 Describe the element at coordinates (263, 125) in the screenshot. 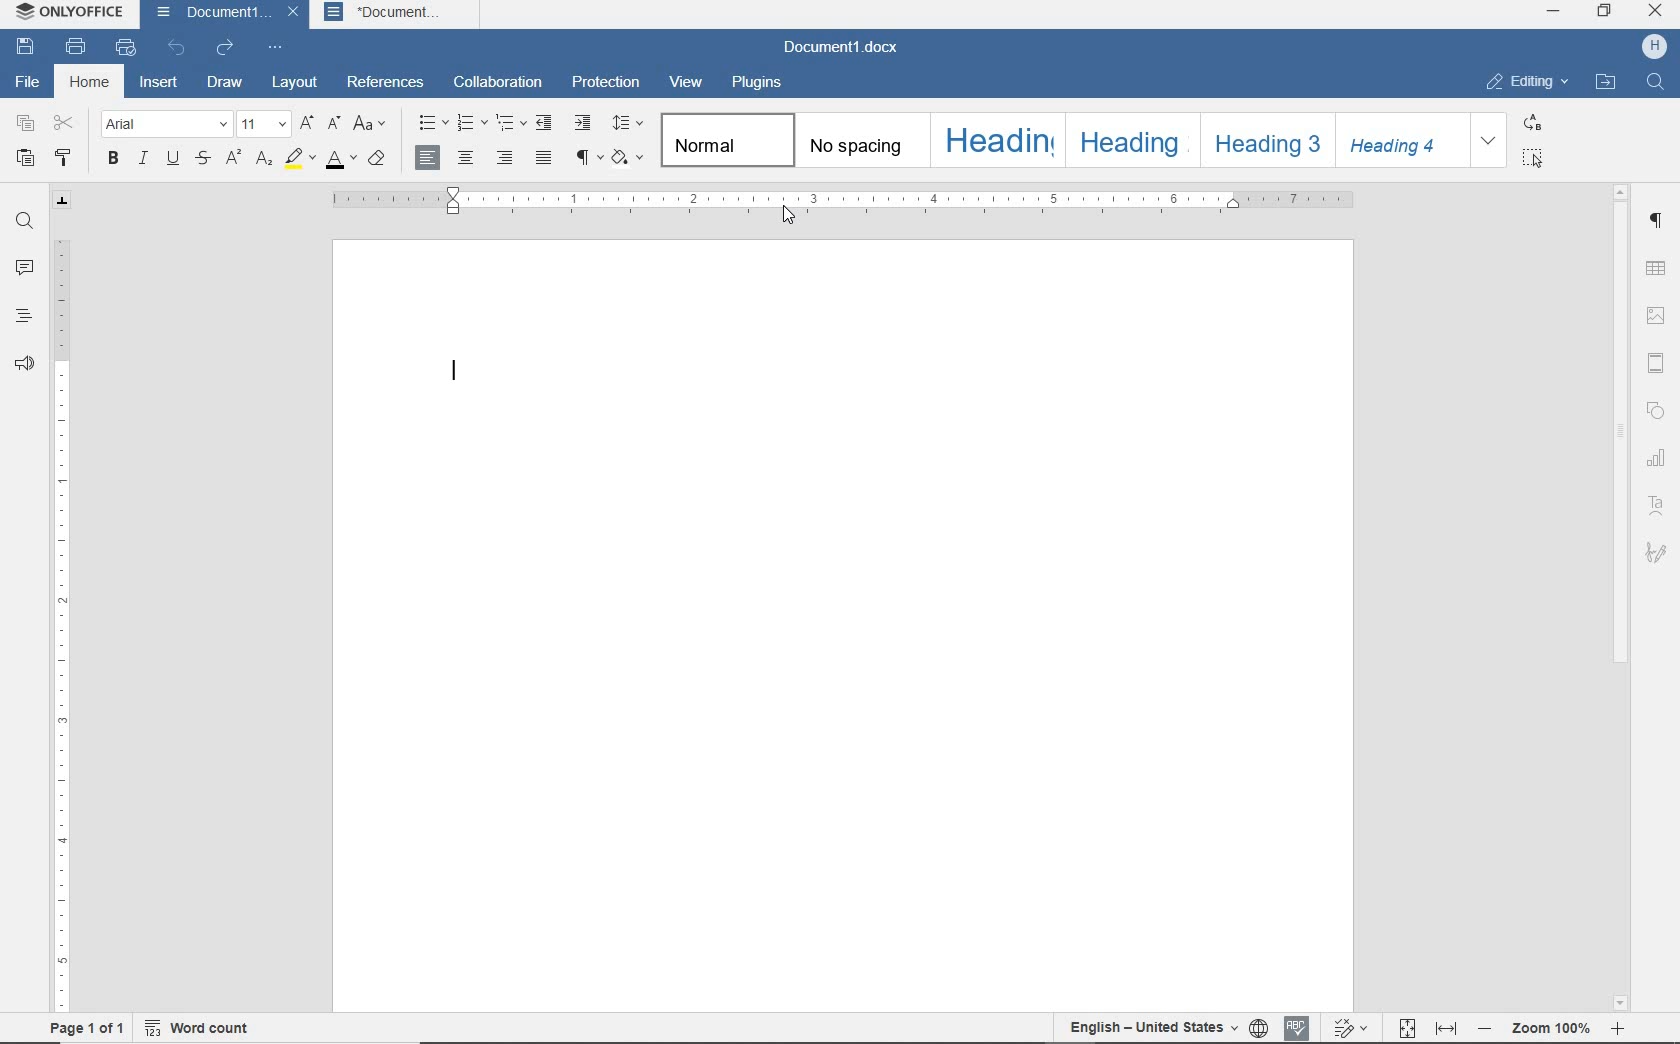

I see `FONT SIZE` at that location.